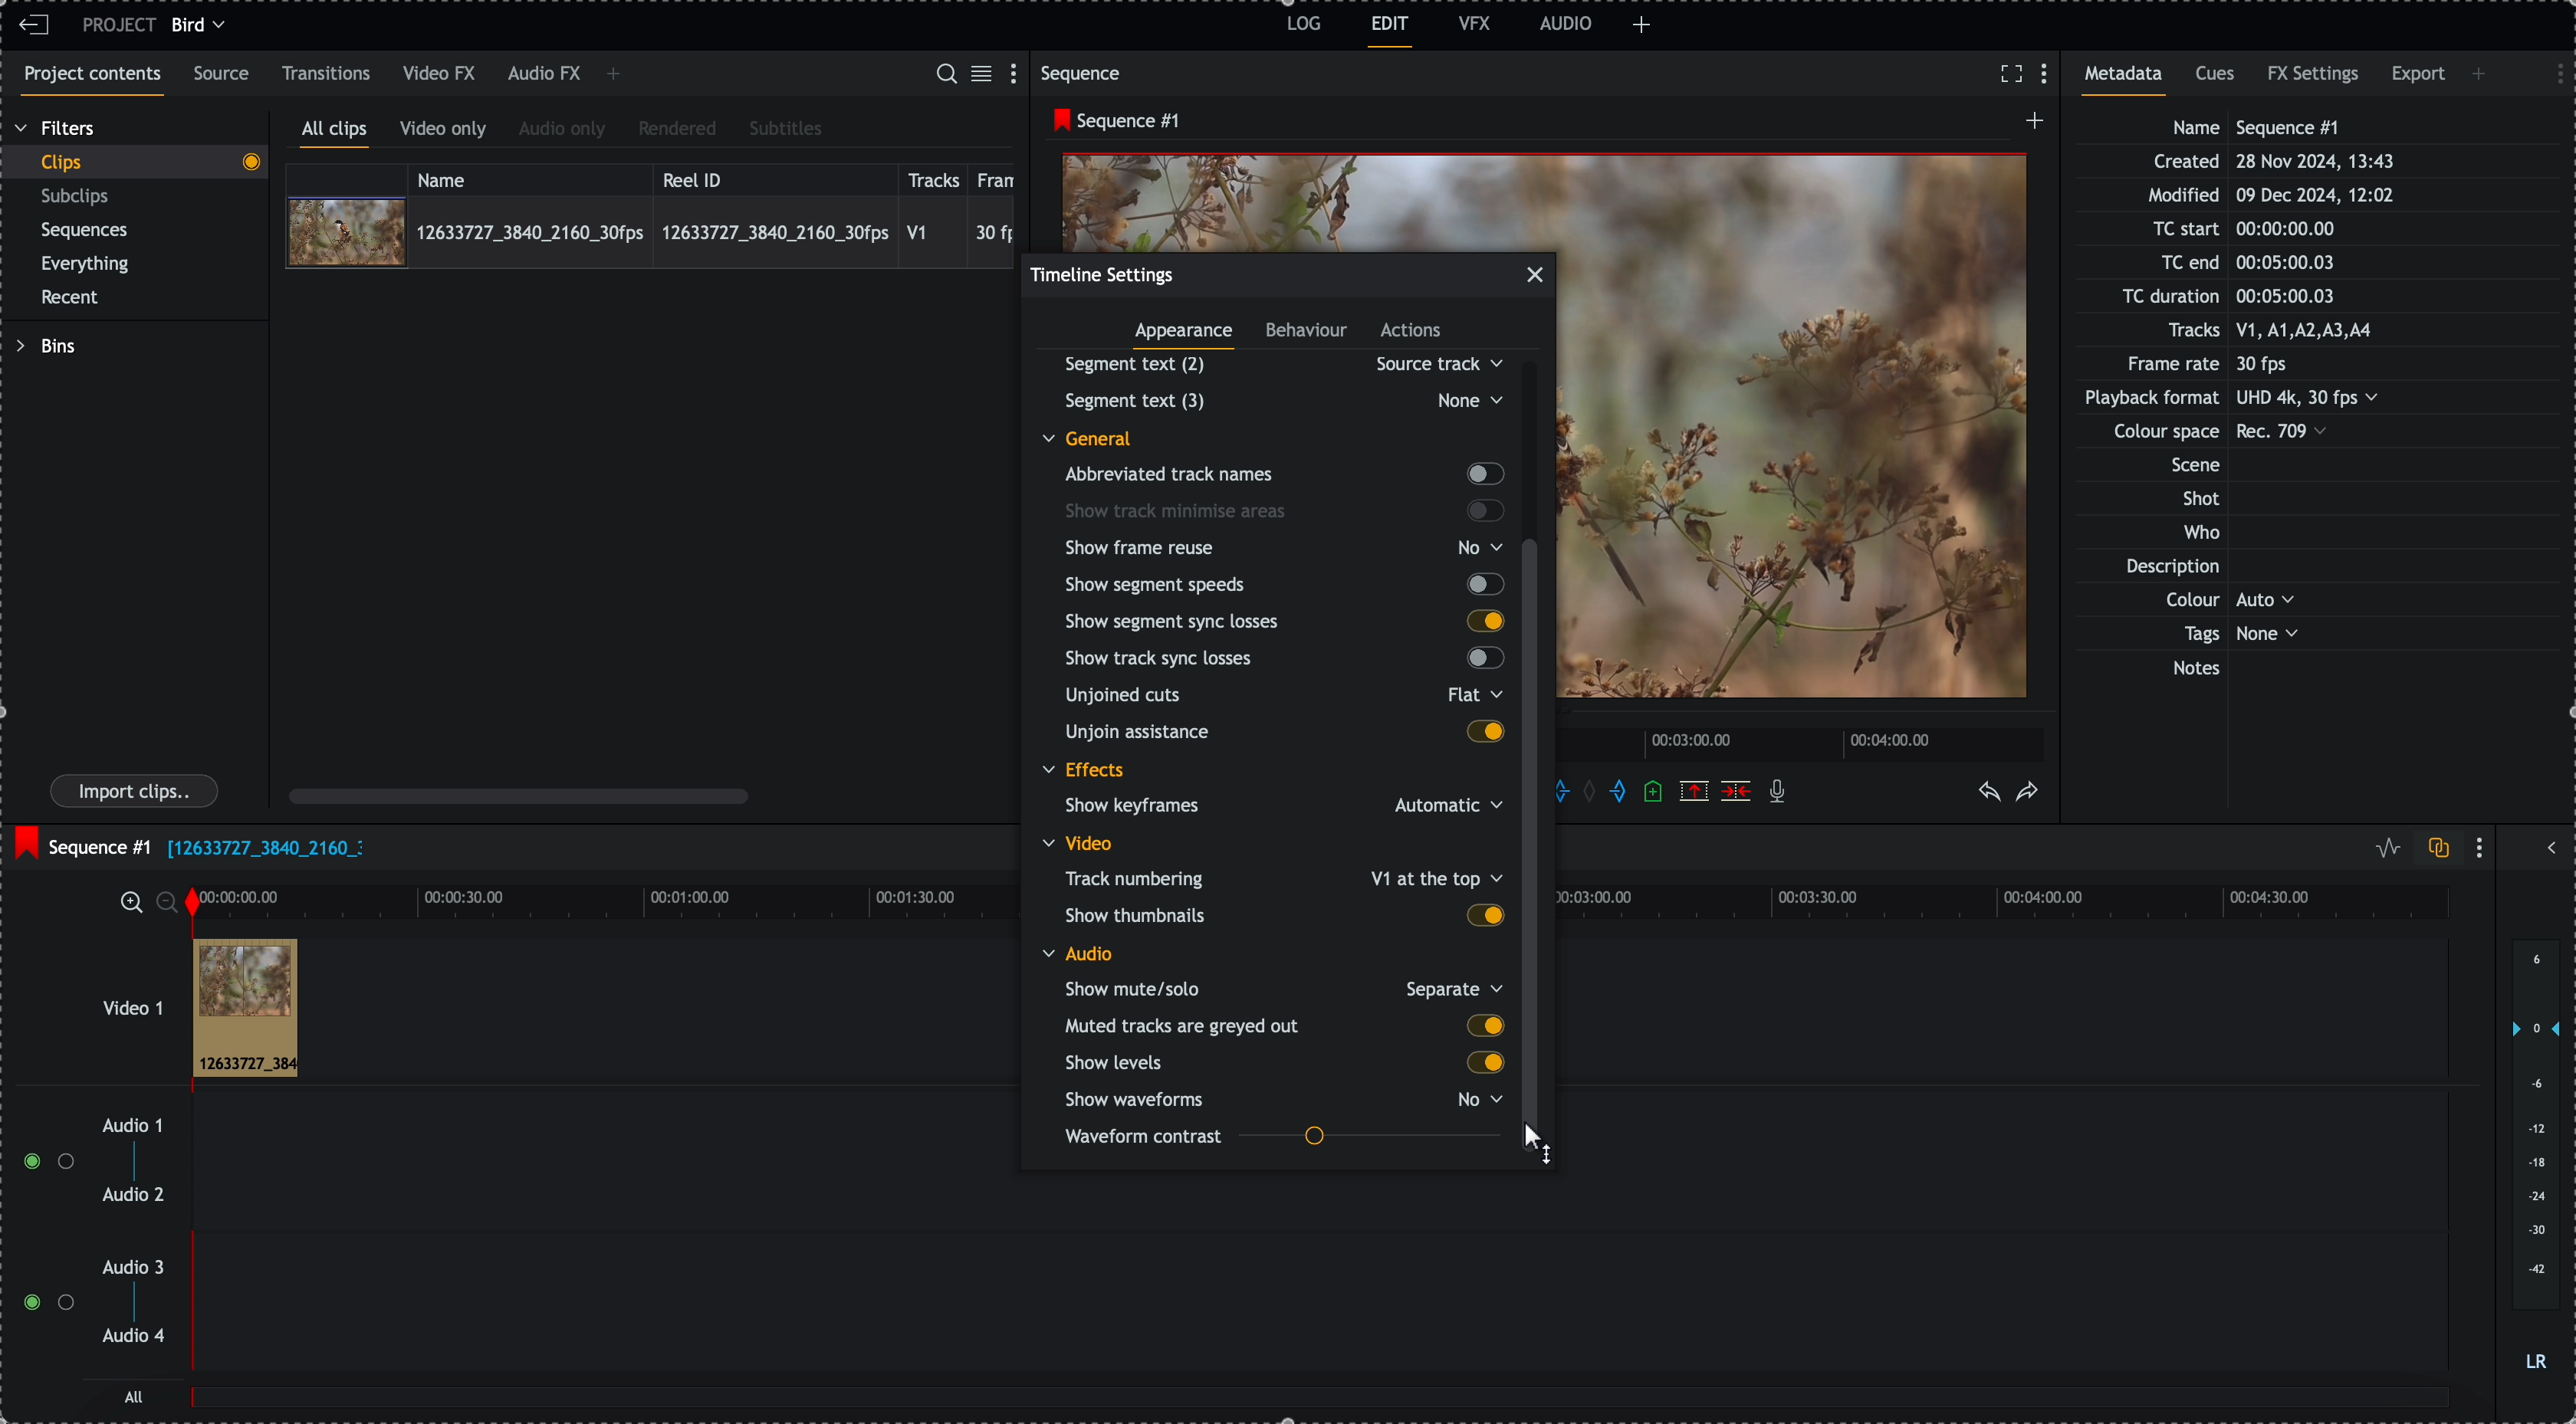 This screenshot has width=2576, height=1424. Describe the element at coordinates (74, 299) in the screenshot. I see `recent` at that location.